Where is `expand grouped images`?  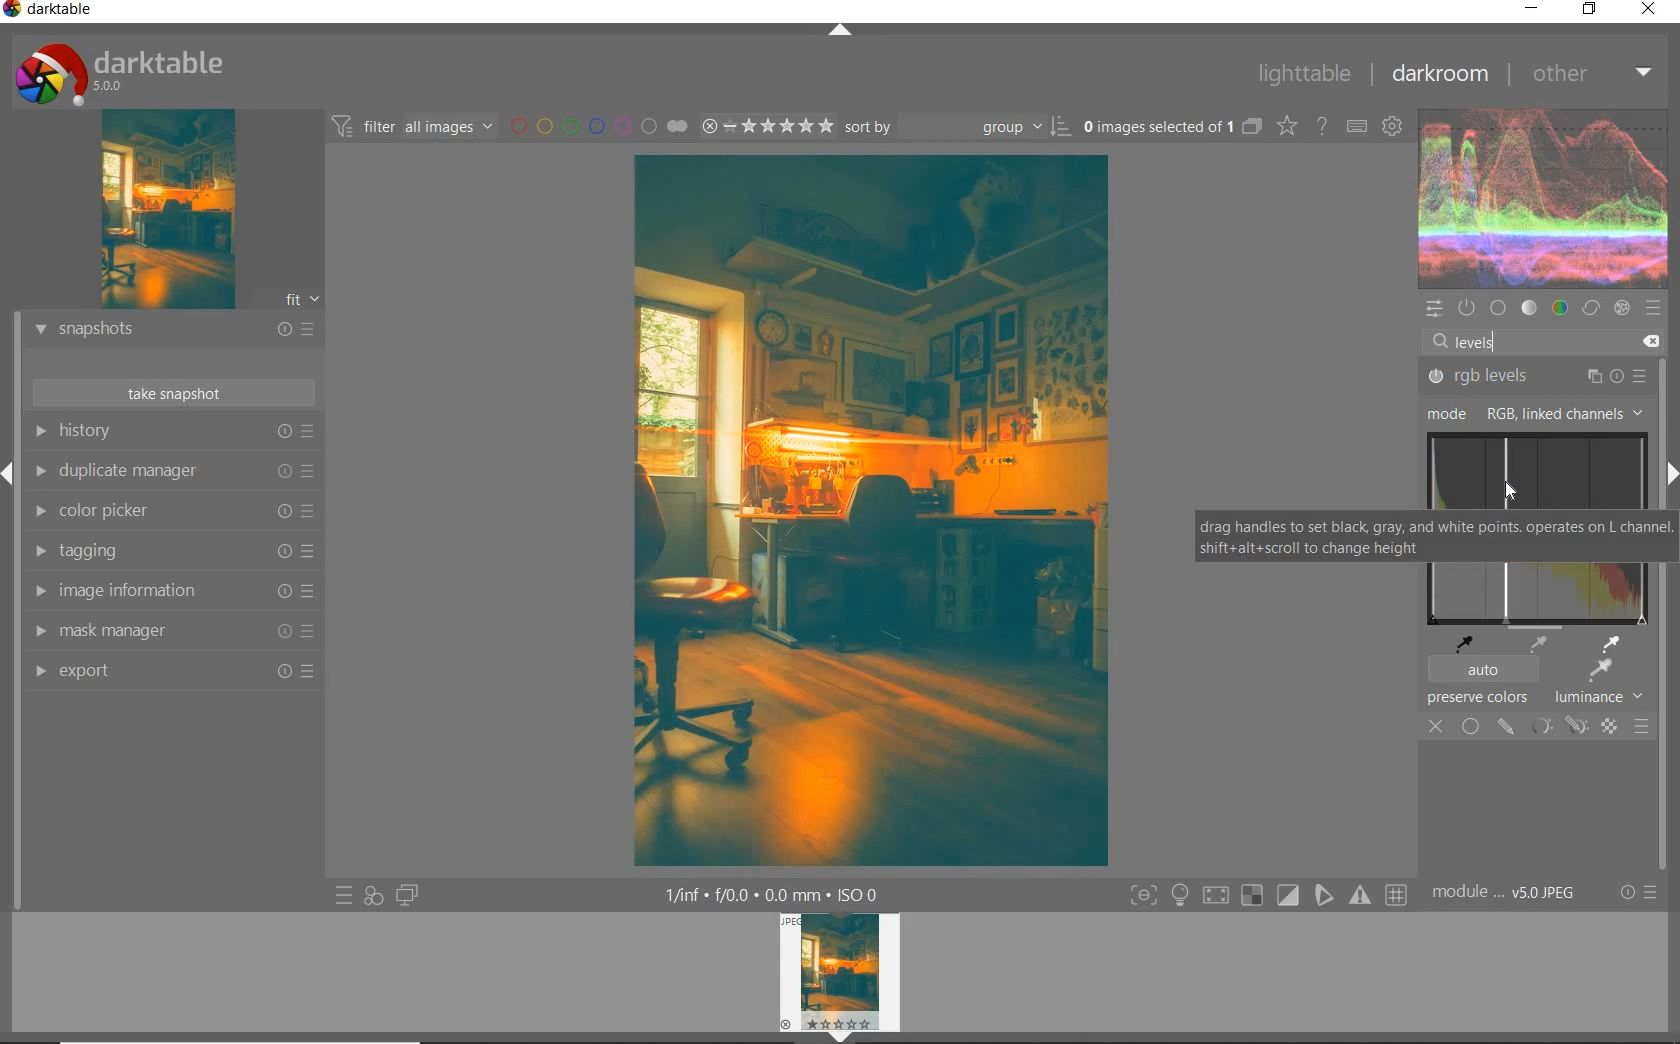 expand grouped images is located at coordinates (1173, 126).